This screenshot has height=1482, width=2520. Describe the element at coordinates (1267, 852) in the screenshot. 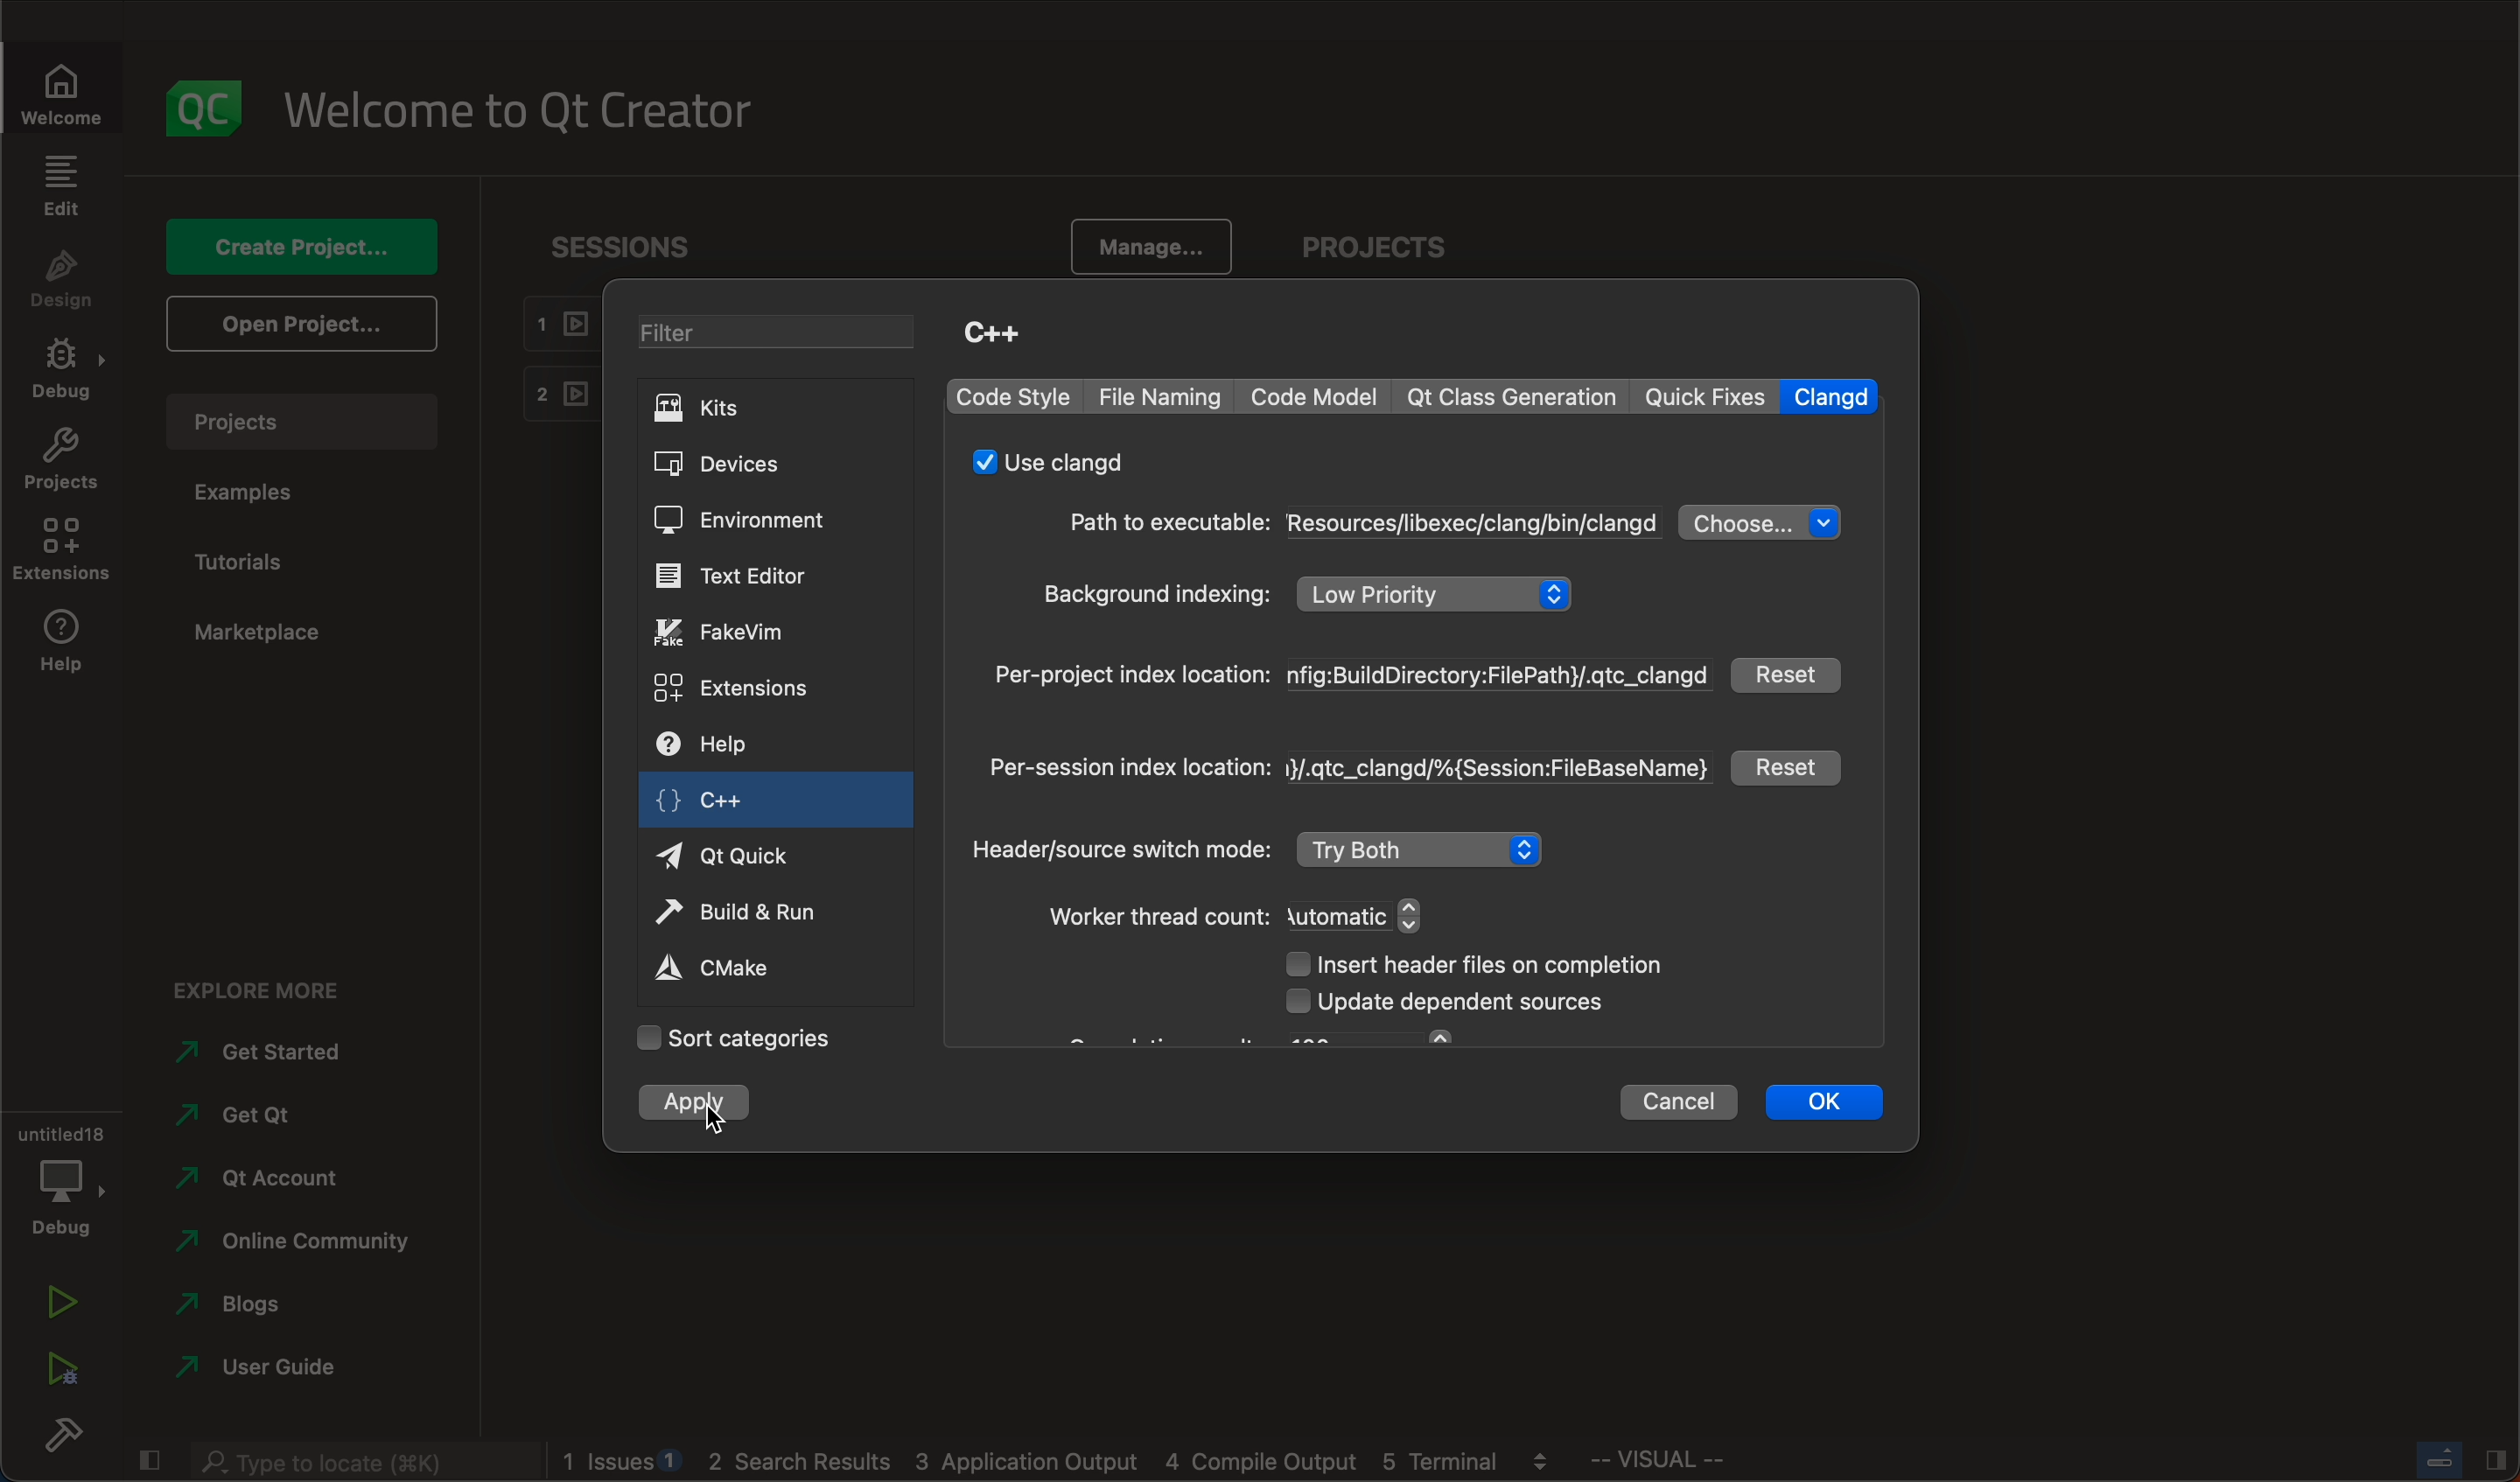

I see `mode` at that location.